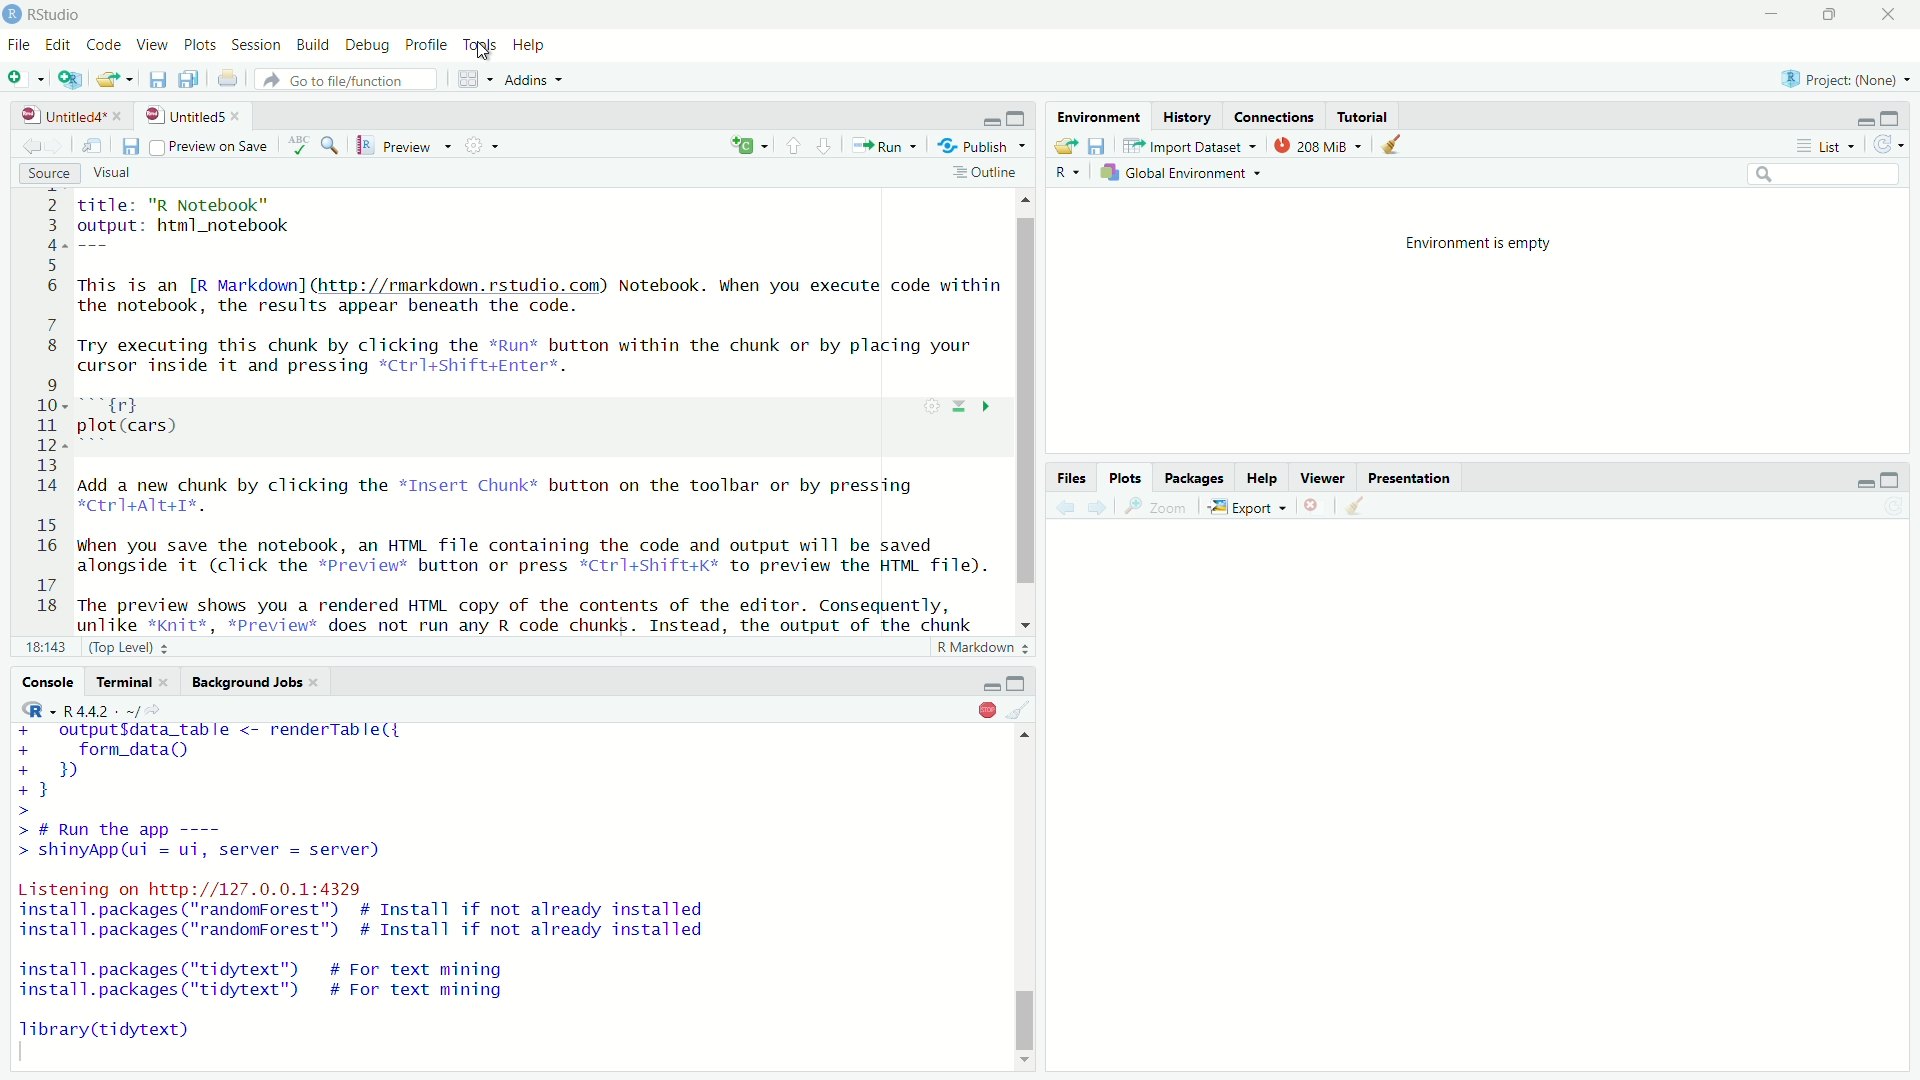 The image size is (1920, 1080). What do you see at coordinates (45, 646) in the screenshot?
I see `18:143` at bounding box center [45, 646].